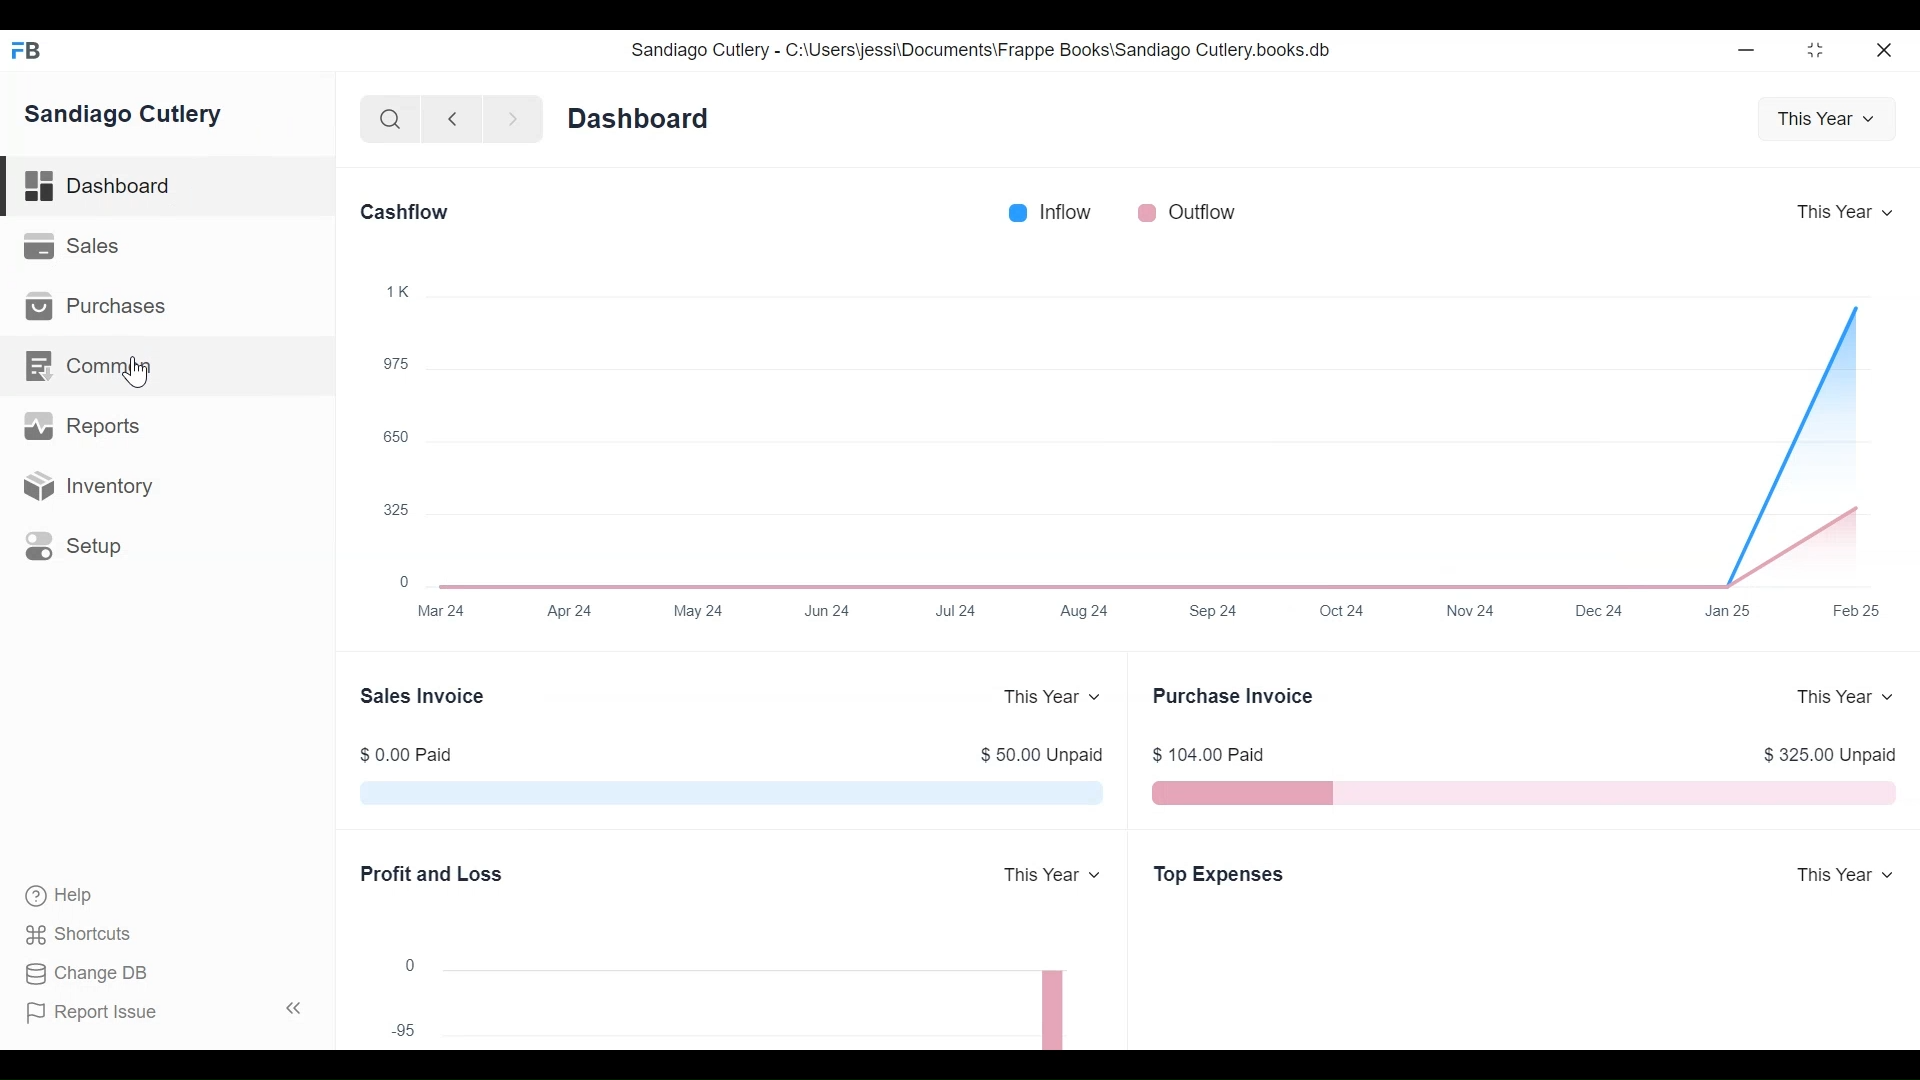 The width and height of the screenshot is (1920, 1080). I want to click on Aug 24, so click(1087, 610).